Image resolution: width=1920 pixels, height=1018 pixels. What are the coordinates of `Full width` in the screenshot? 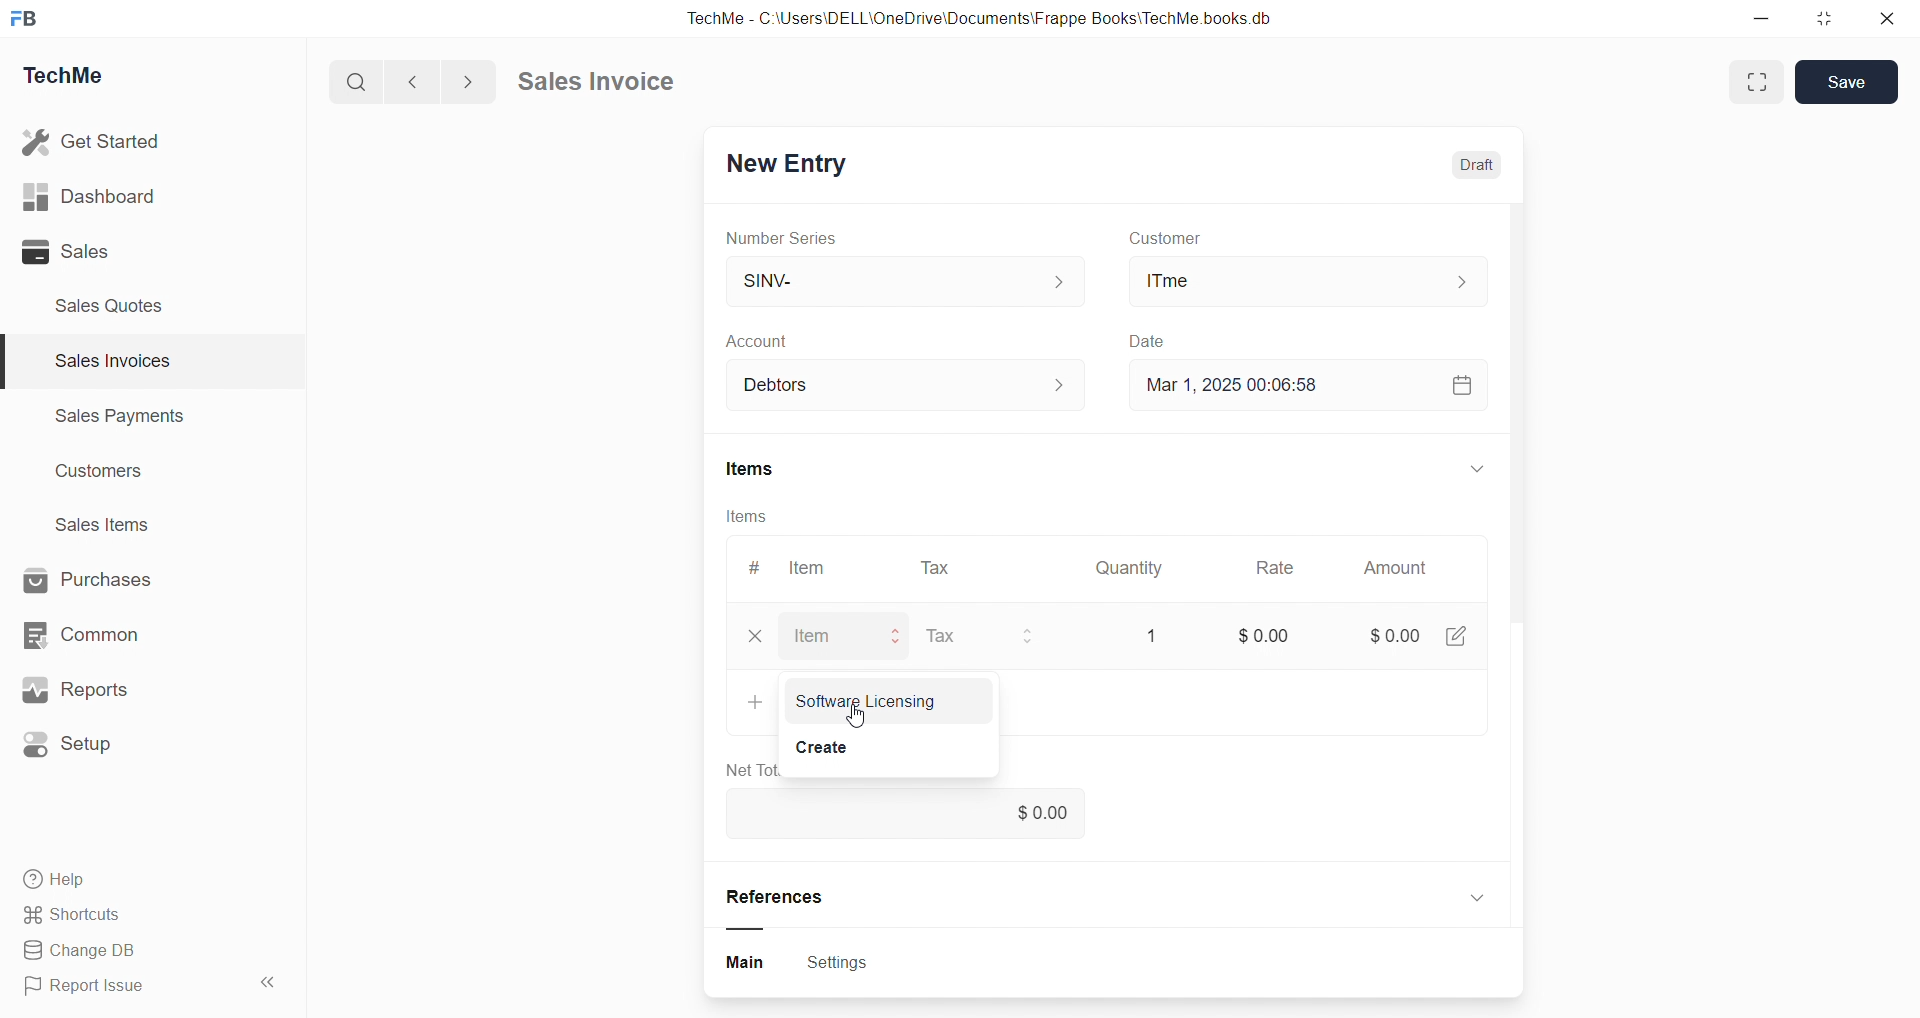 It's located at (1754, 81).